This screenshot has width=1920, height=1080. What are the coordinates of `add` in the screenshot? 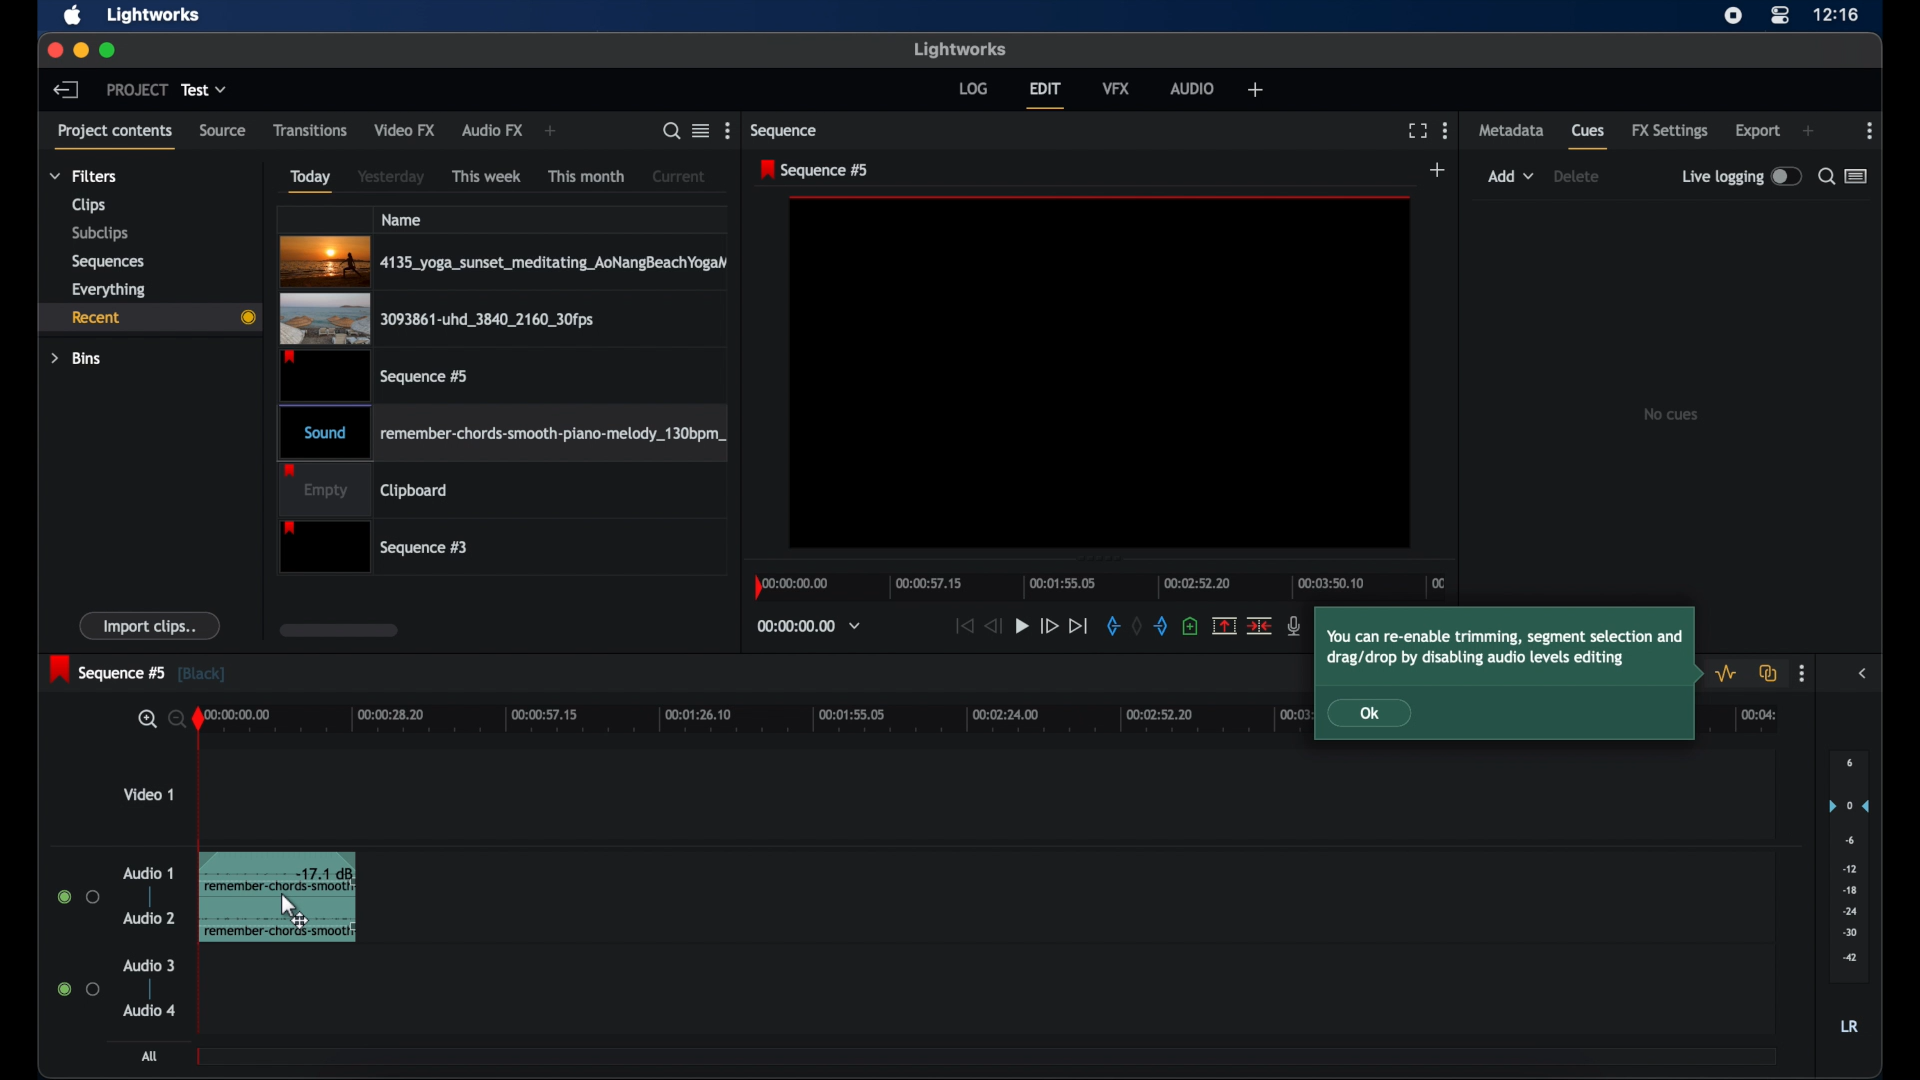 It's located at (1808, 131).